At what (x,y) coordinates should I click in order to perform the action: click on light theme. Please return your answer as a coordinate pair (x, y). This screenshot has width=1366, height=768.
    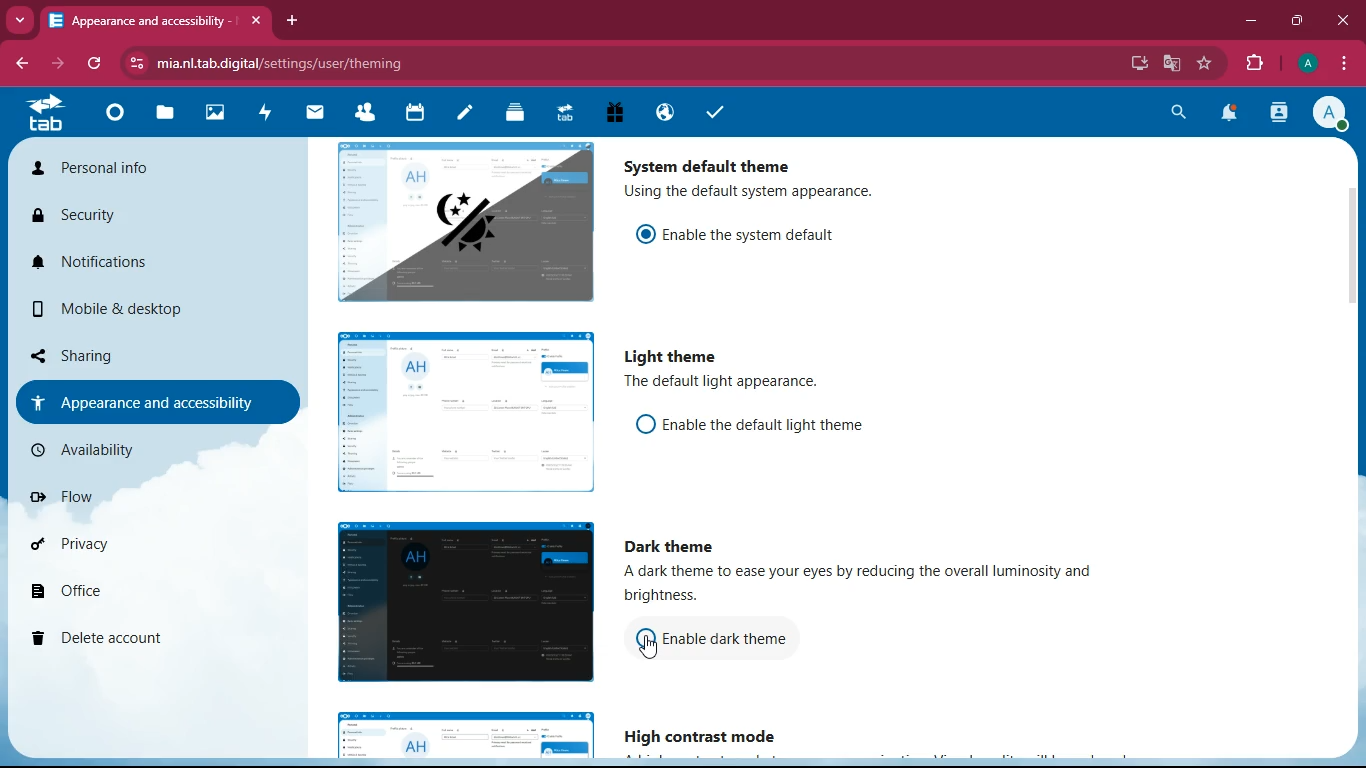
    Looking at the image, I should click on (675, 358).